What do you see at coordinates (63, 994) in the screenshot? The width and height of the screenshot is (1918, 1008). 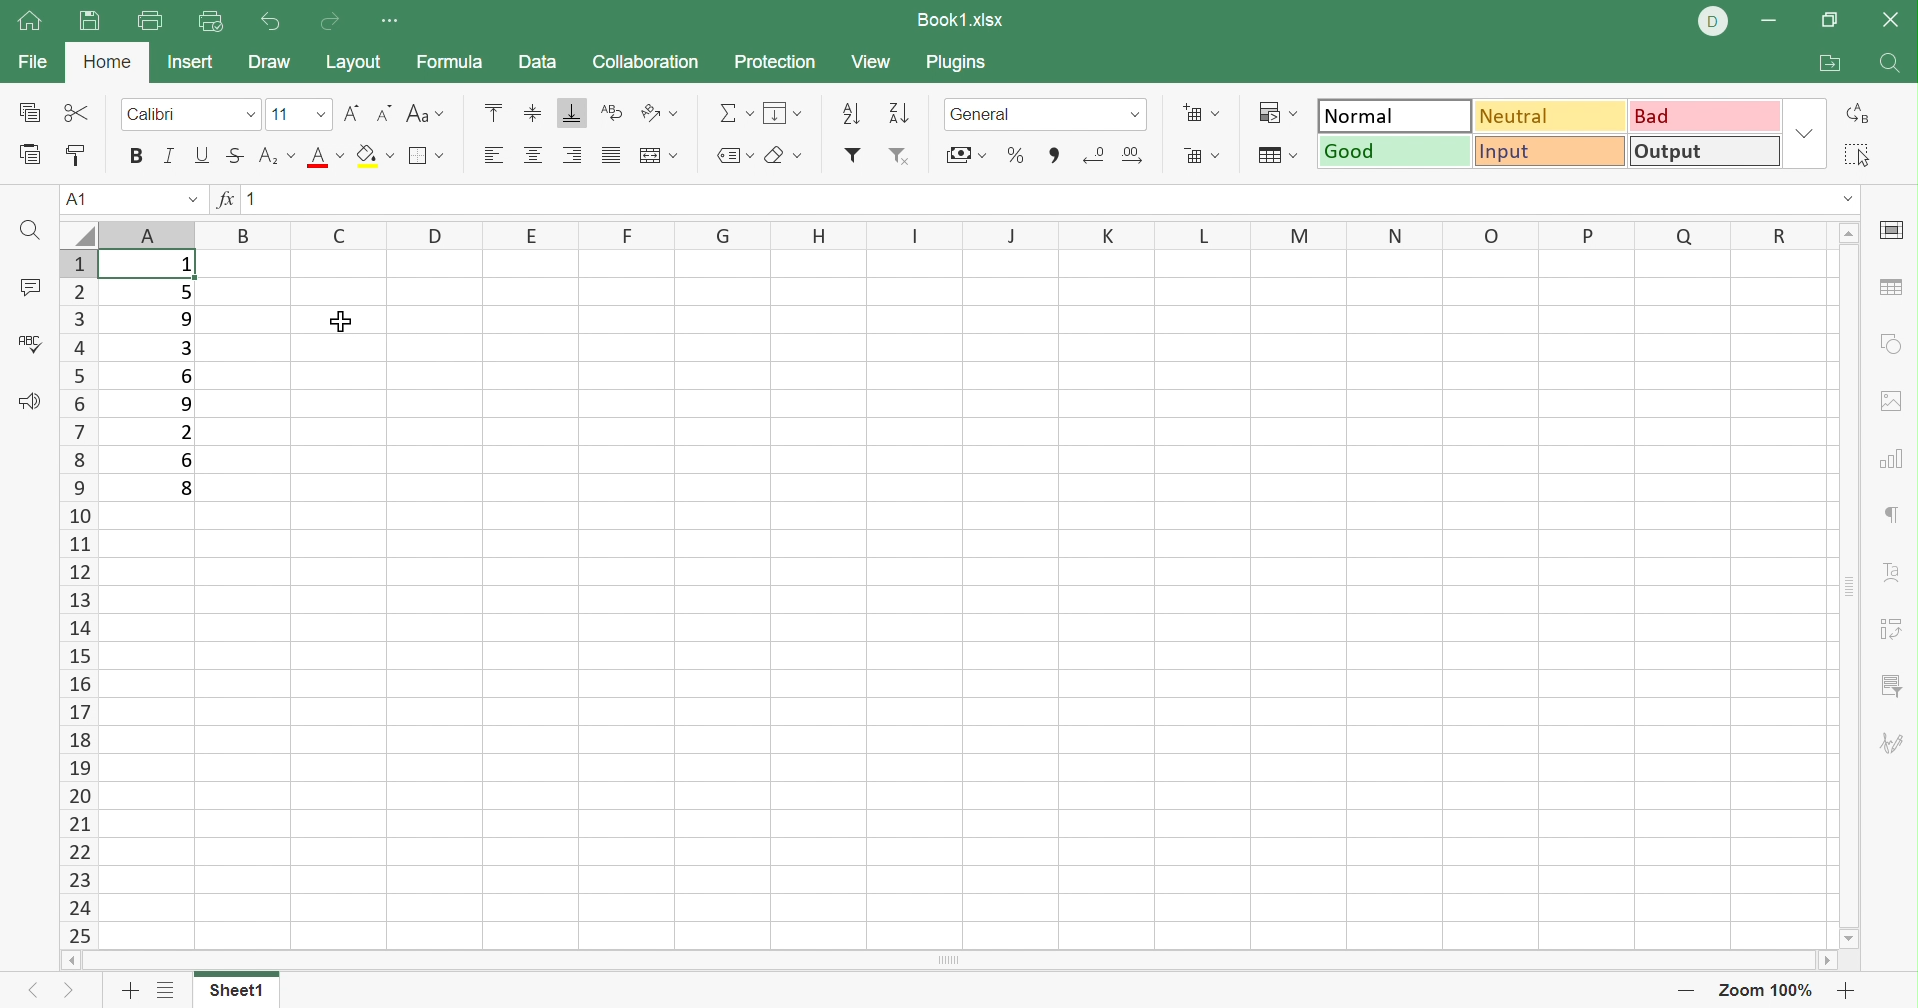 I see `Next` at bounding box center [63, 994].